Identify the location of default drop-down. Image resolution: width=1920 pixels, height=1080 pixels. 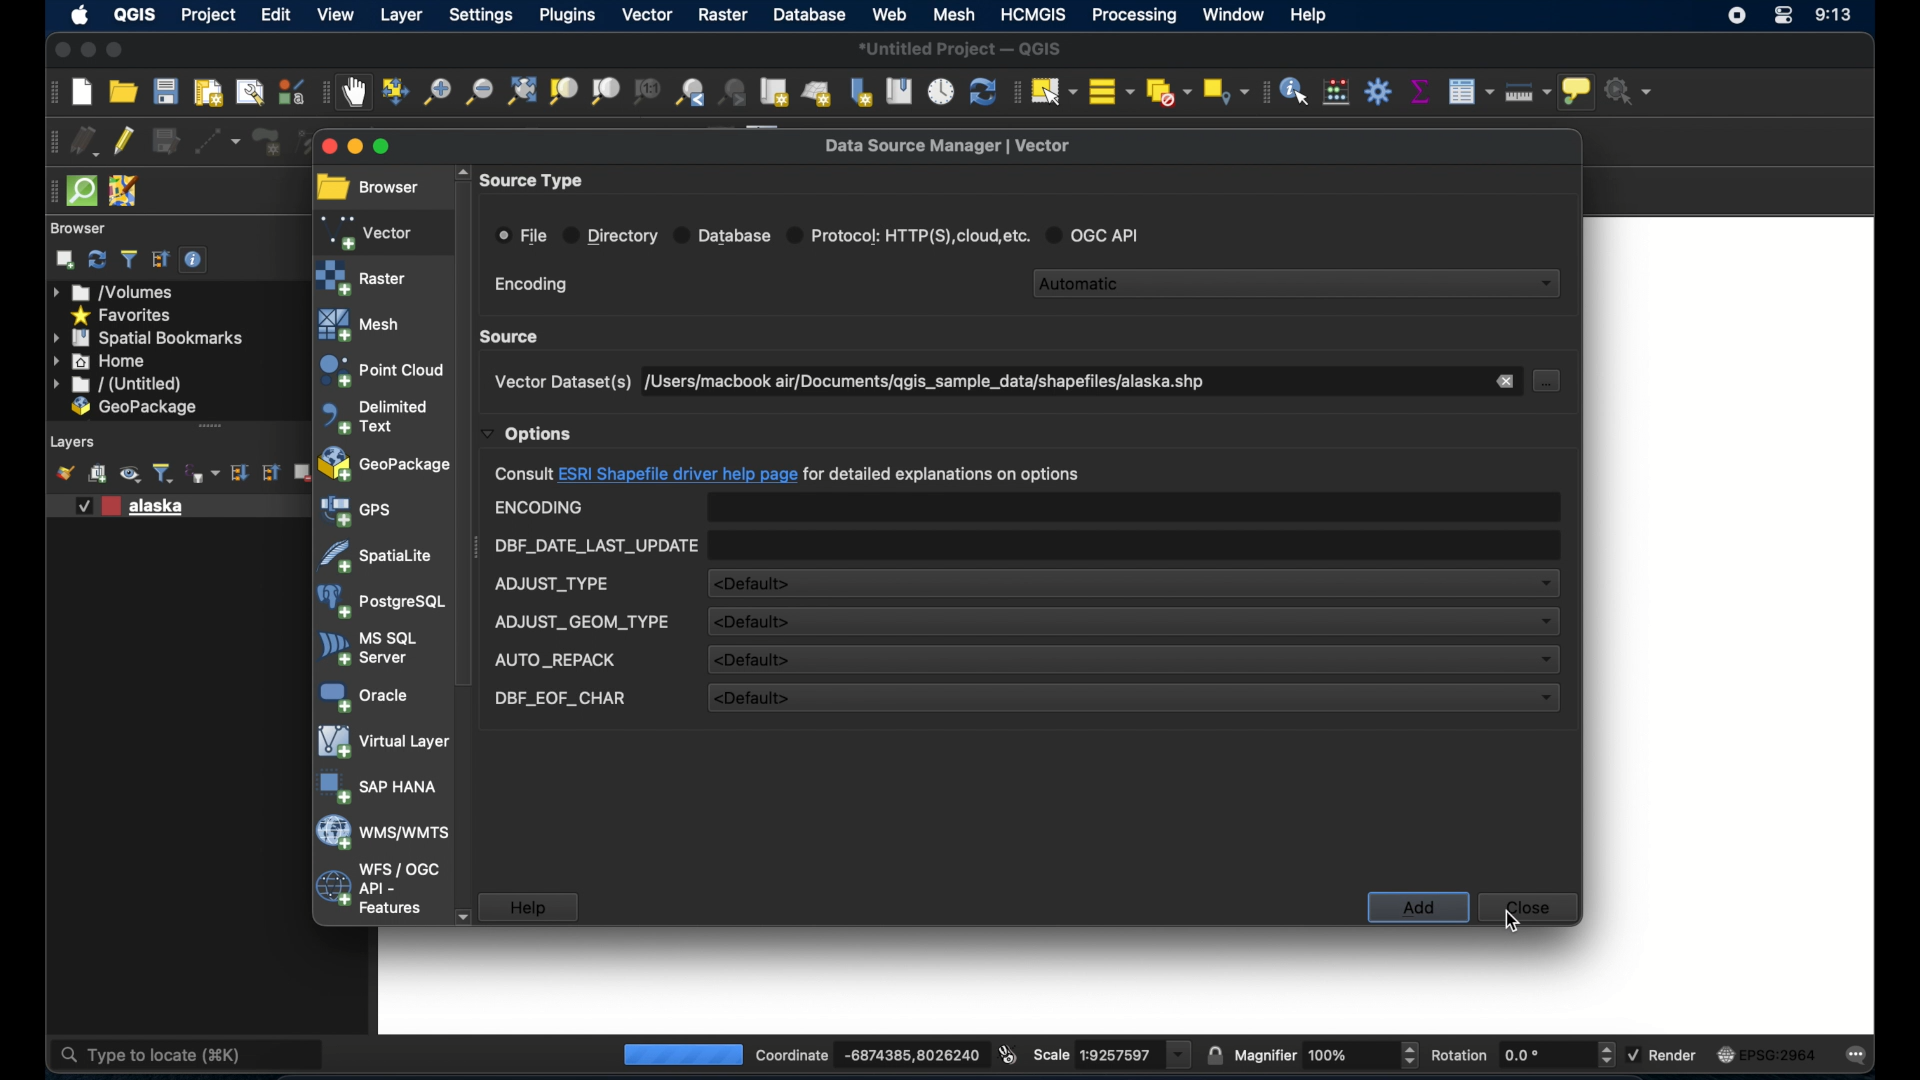
(1134, 583).